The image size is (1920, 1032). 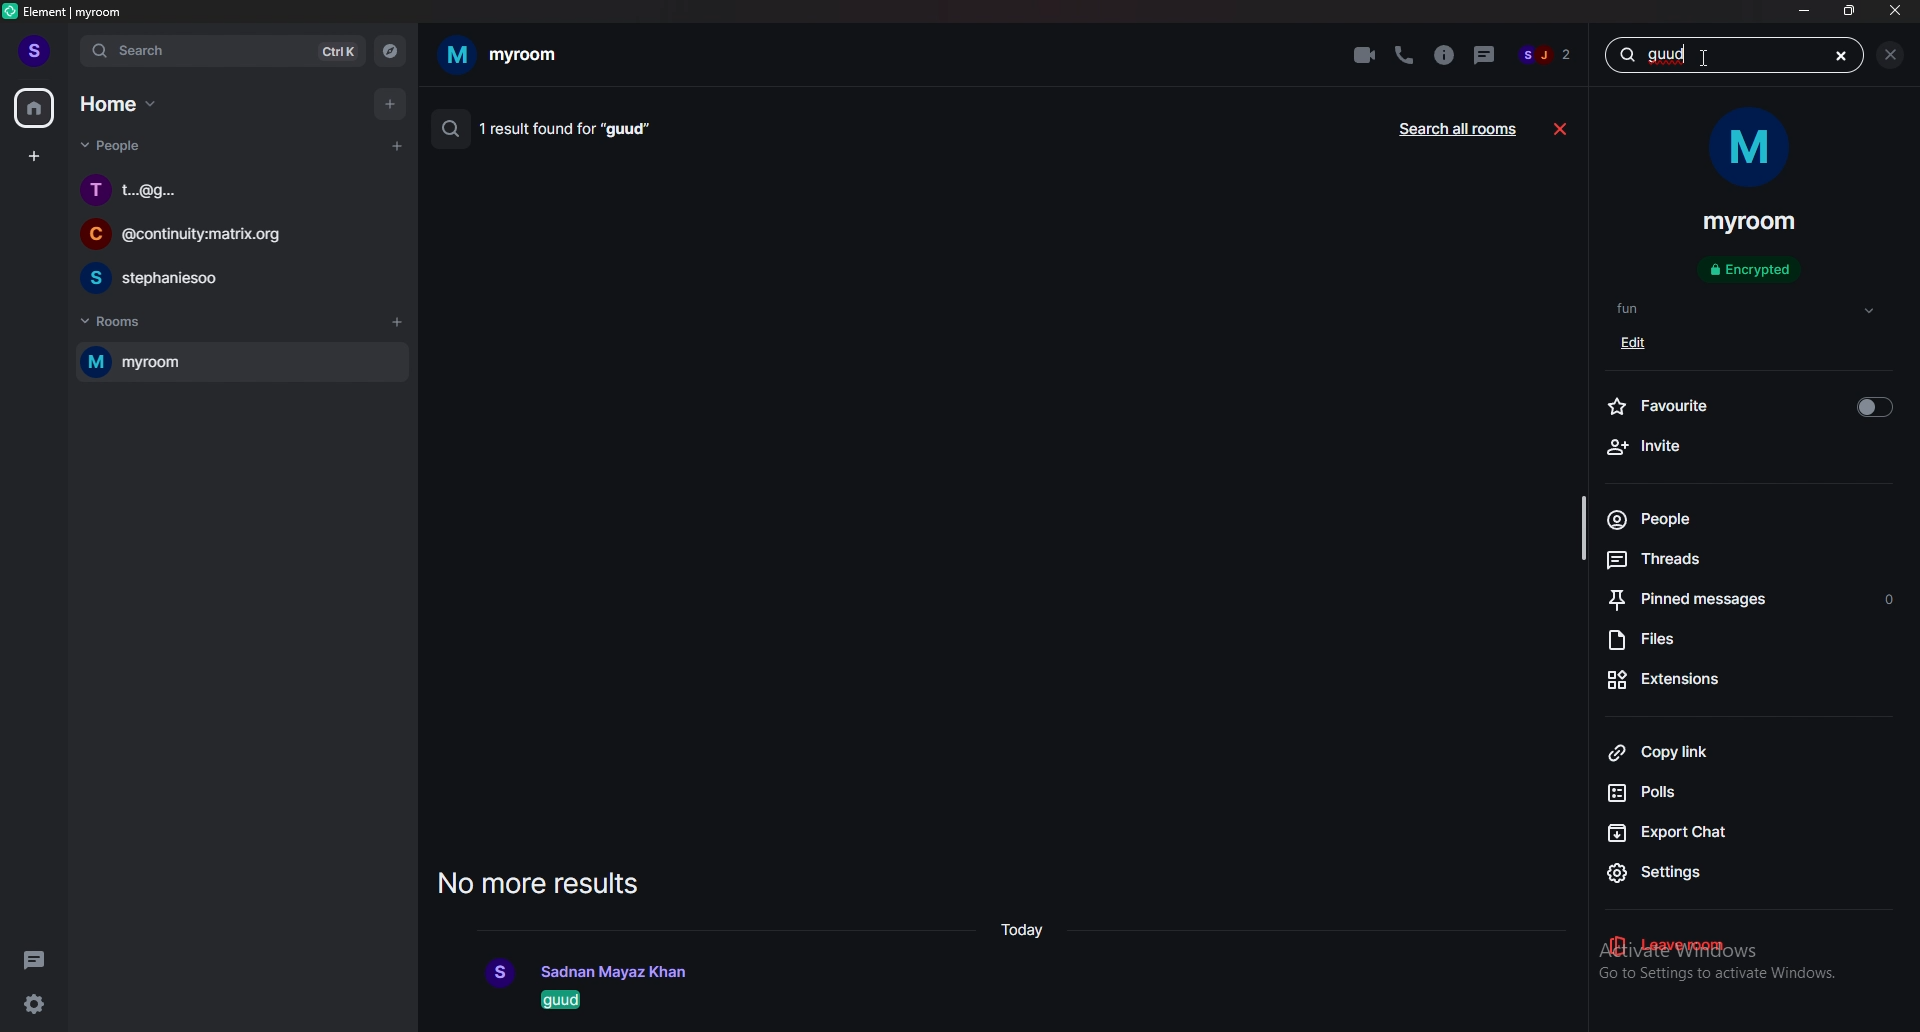 What do you see at coordinates (1718, 876) in the screenshot?
I see `settings` at bounding box center [1718, 876].